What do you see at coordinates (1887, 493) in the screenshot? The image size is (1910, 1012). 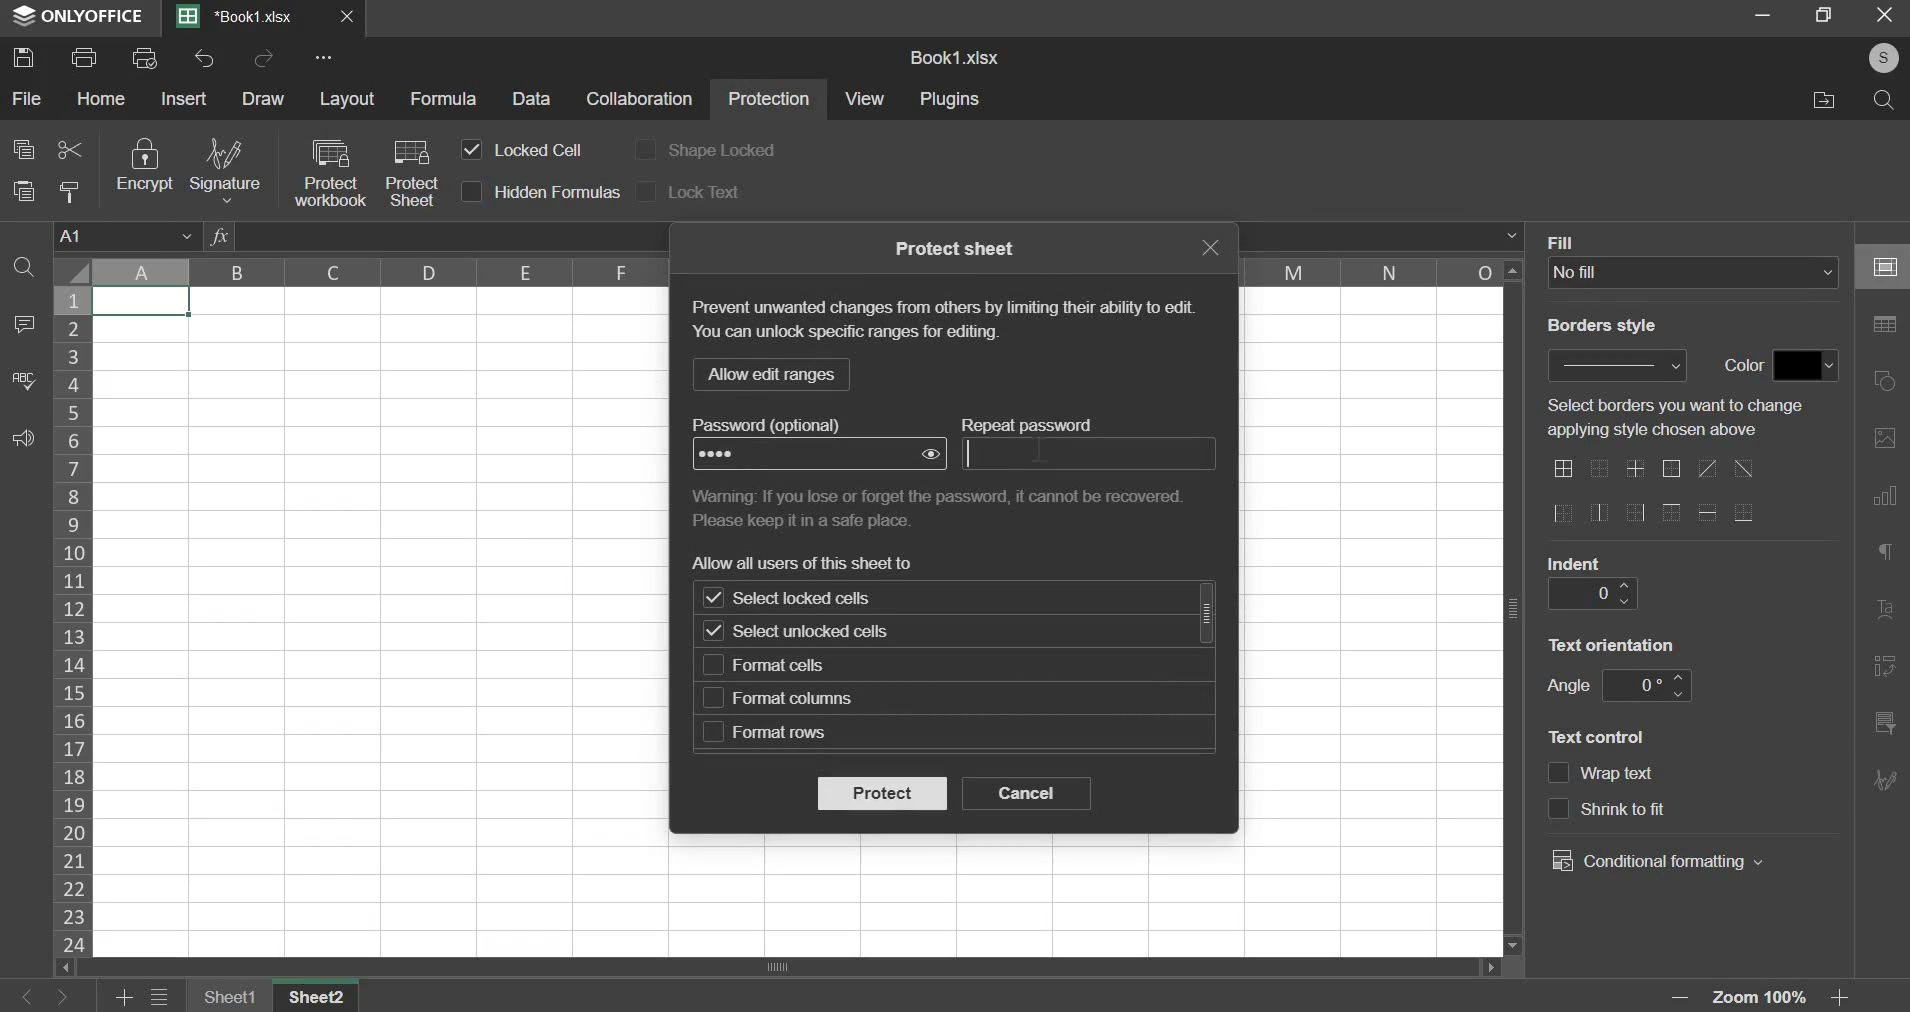 I see `right side bar` at bounding box center [1887, 493].